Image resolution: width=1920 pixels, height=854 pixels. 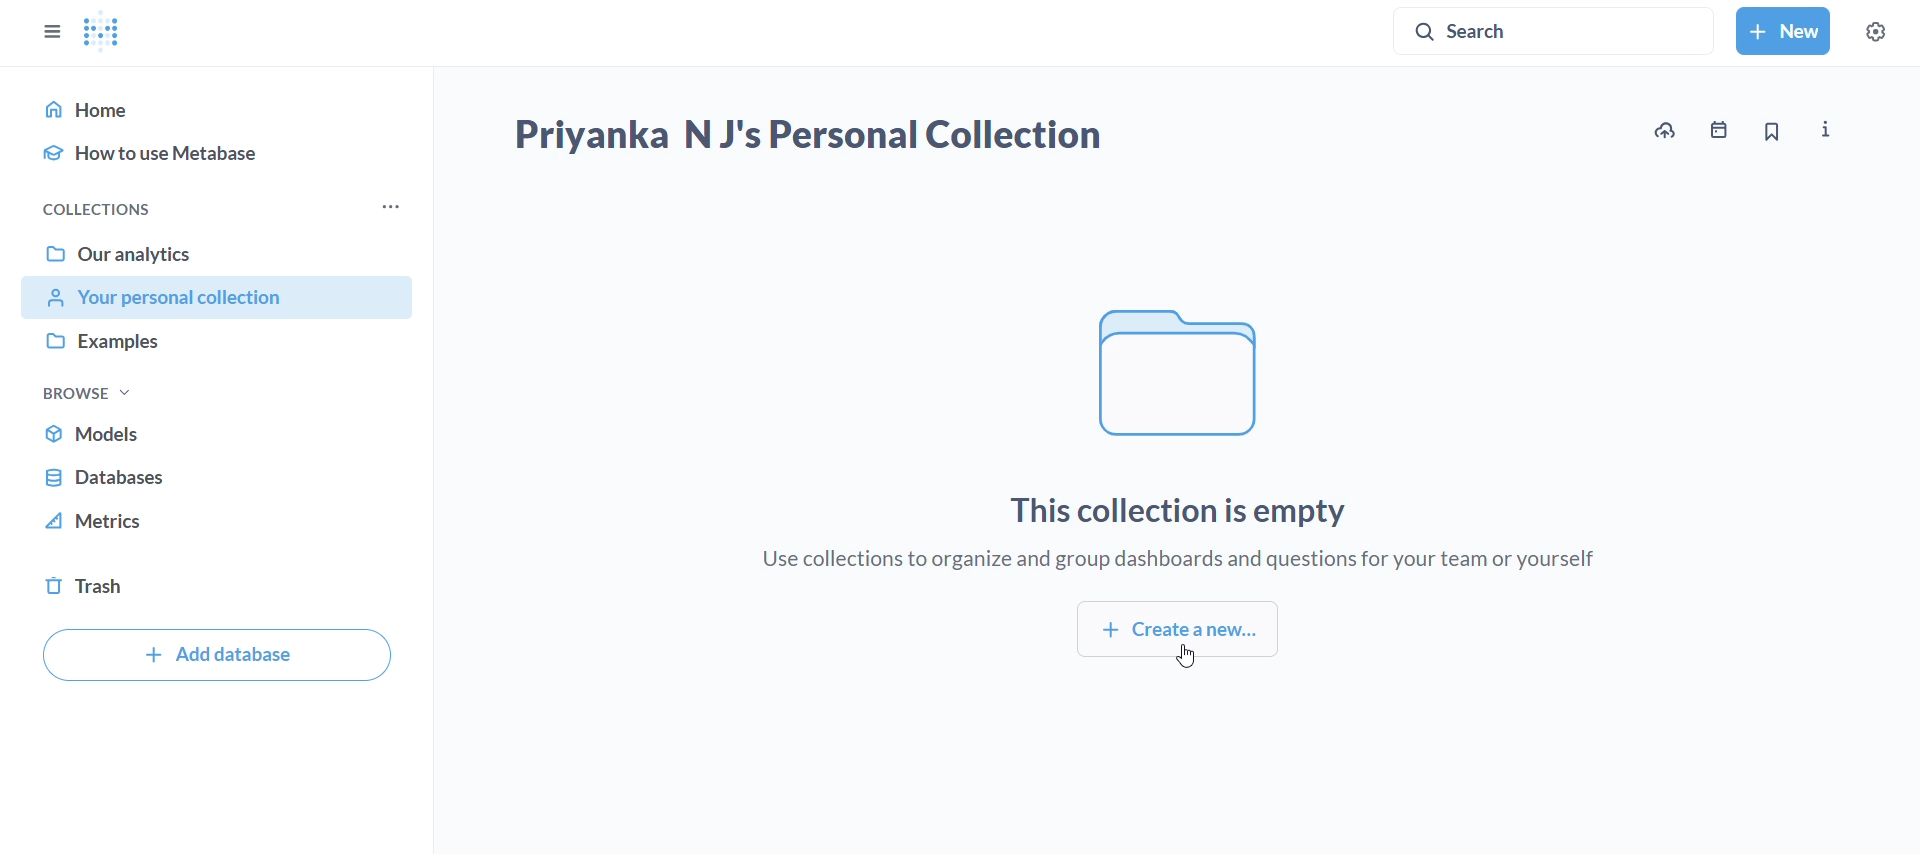 What do you see at coordinates (1178, 560) in the screenshot?
I see `use collections to organize and group dashboards and questions for your team or yourself` at bounding box center [1178, 560].